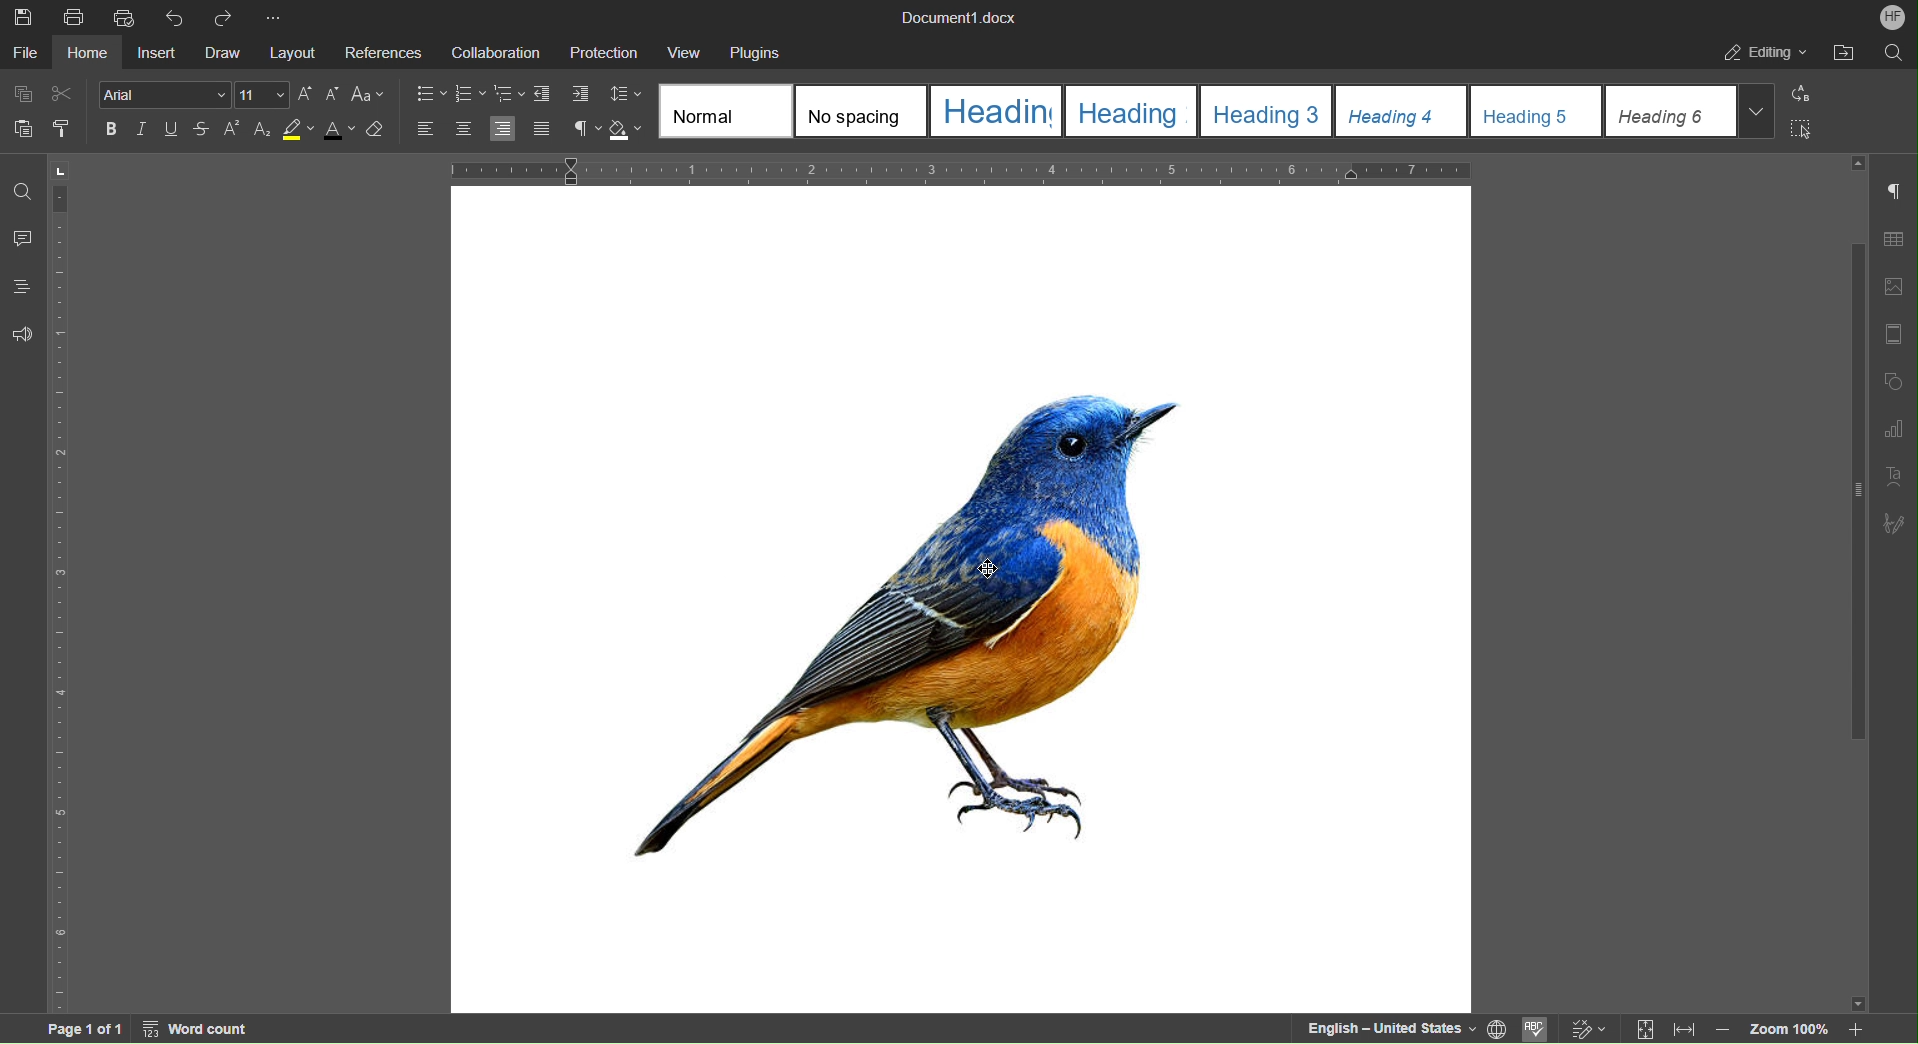  Describe the element at coordinates (603, 54) in the screenshot. I see `Protection` at that location.